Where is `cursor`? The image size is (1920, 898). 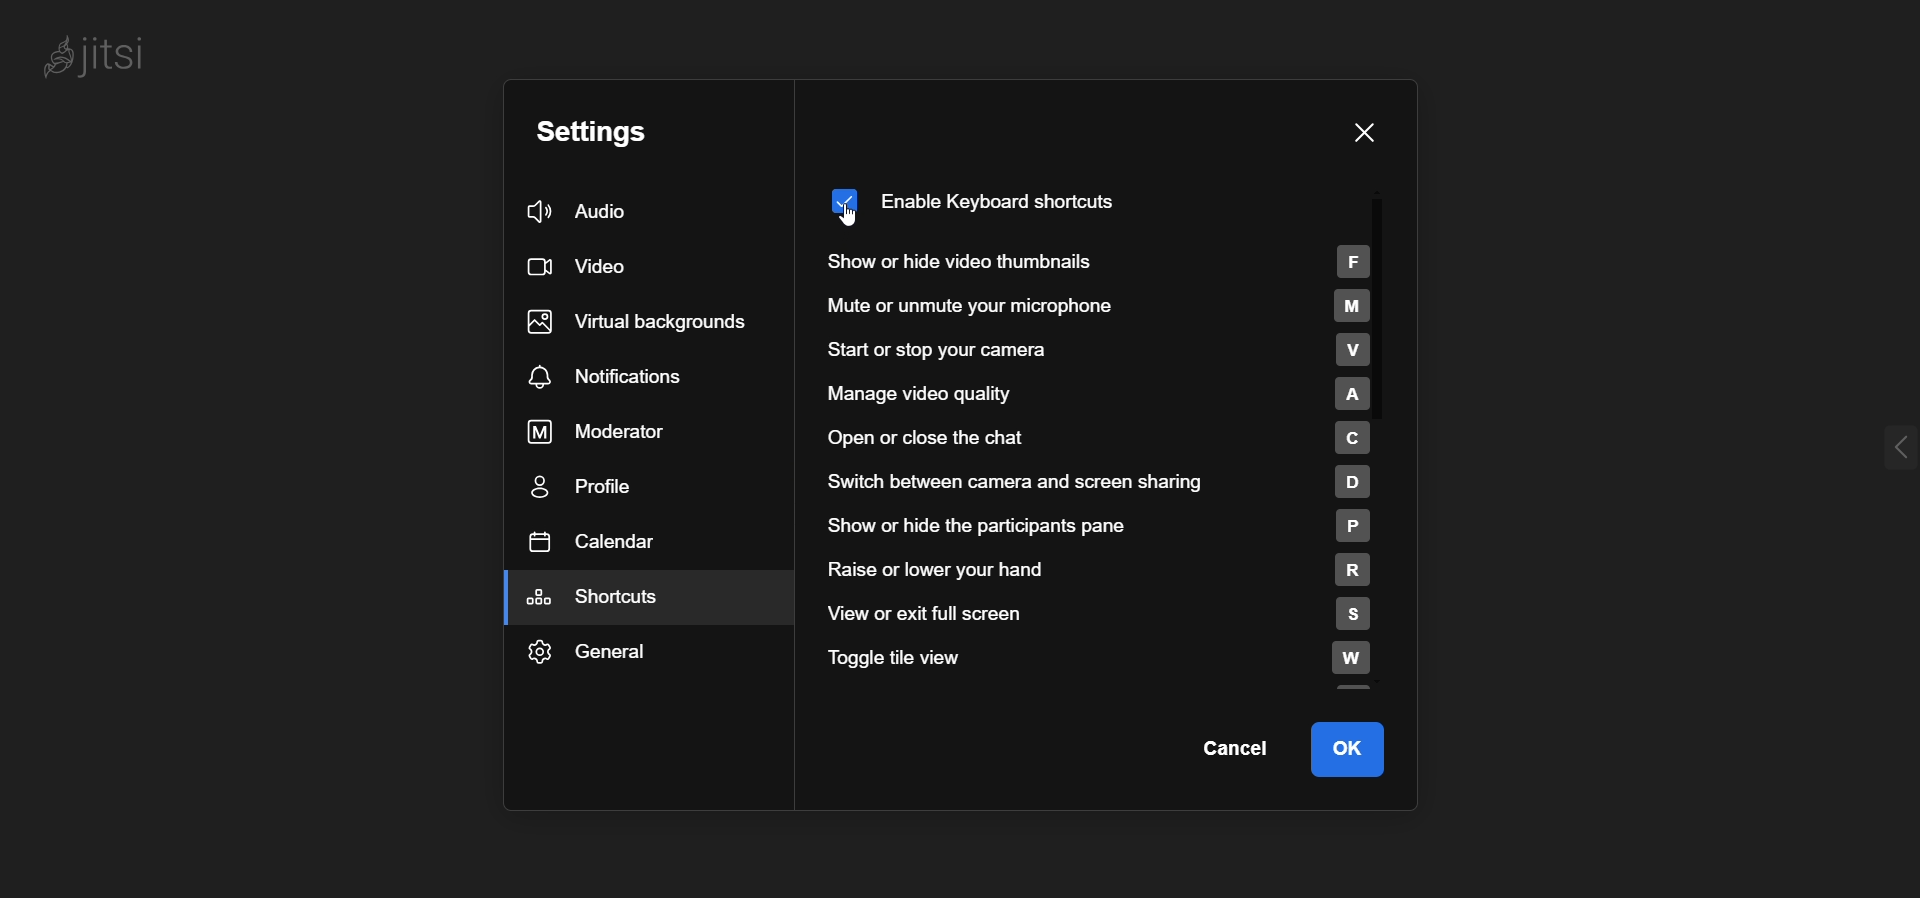 cursor is located at coordinates (859, 225).